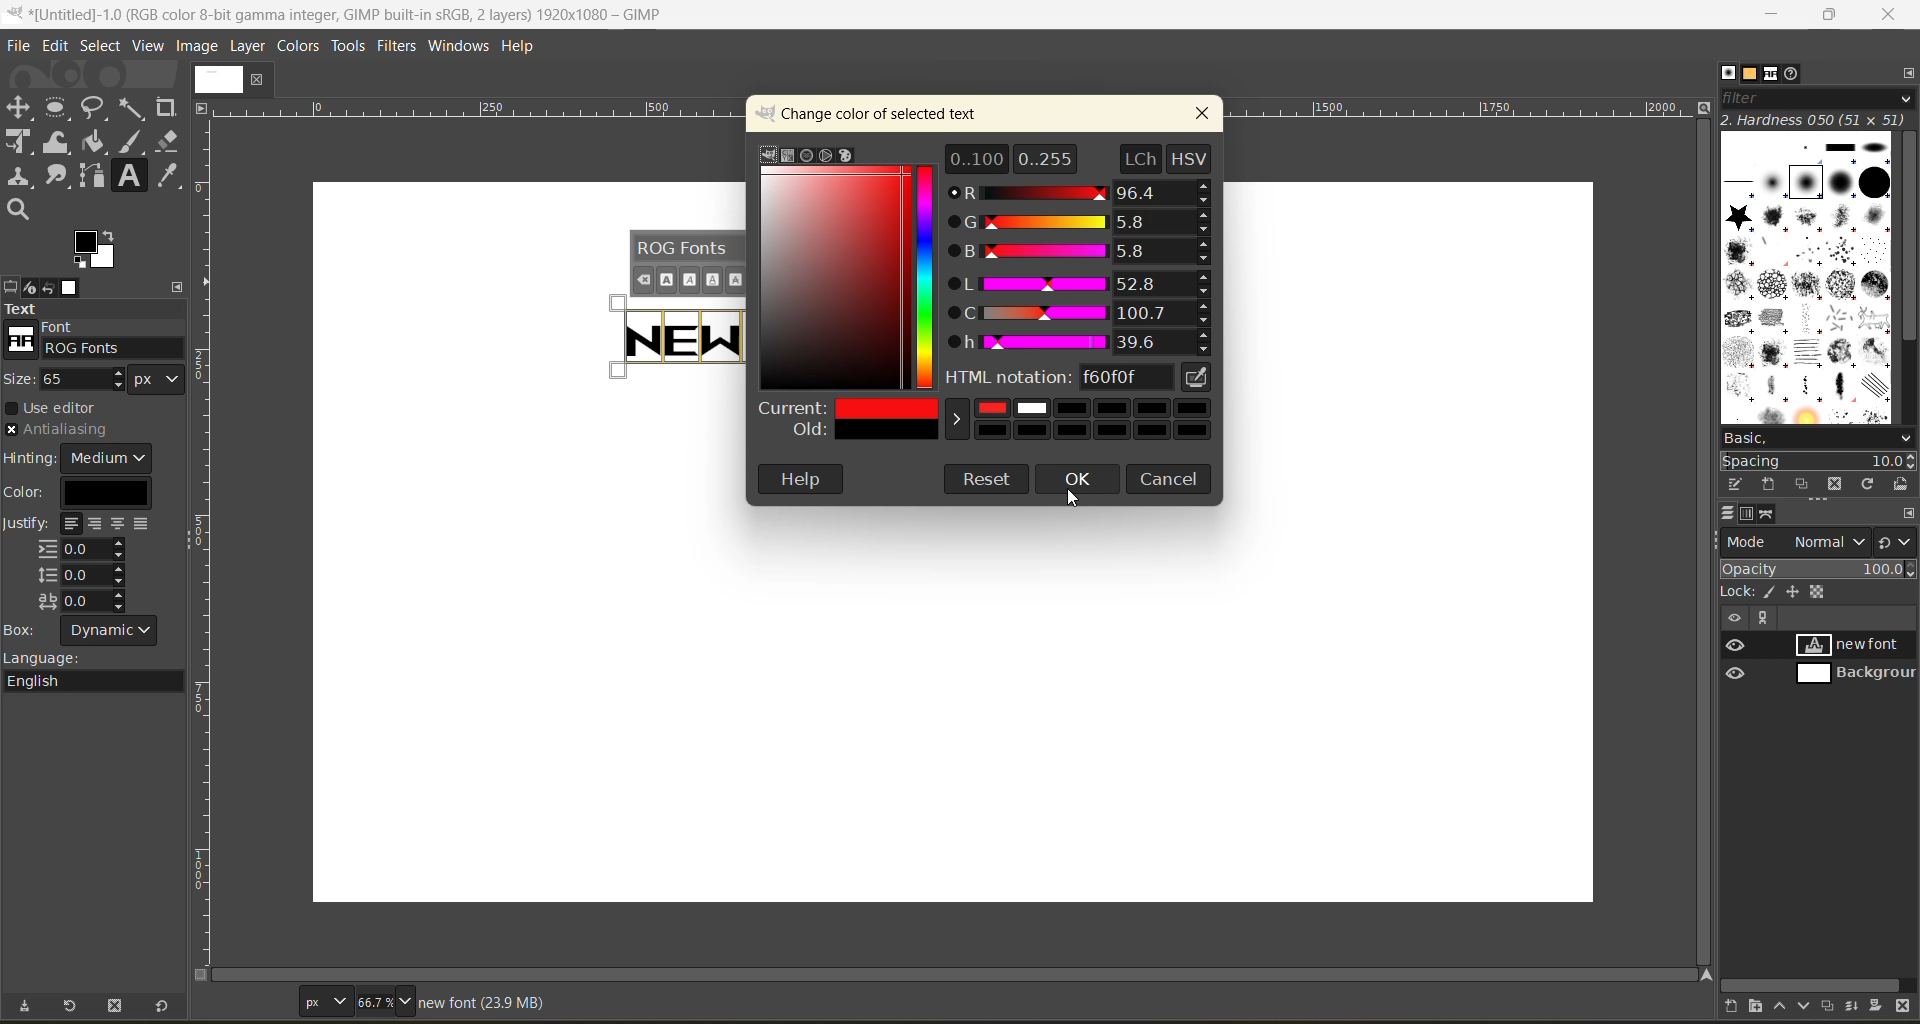  What do you see at coordinates (251, 999) in the screenshot?
I see `coordinates` at bounding box center [251, 999].